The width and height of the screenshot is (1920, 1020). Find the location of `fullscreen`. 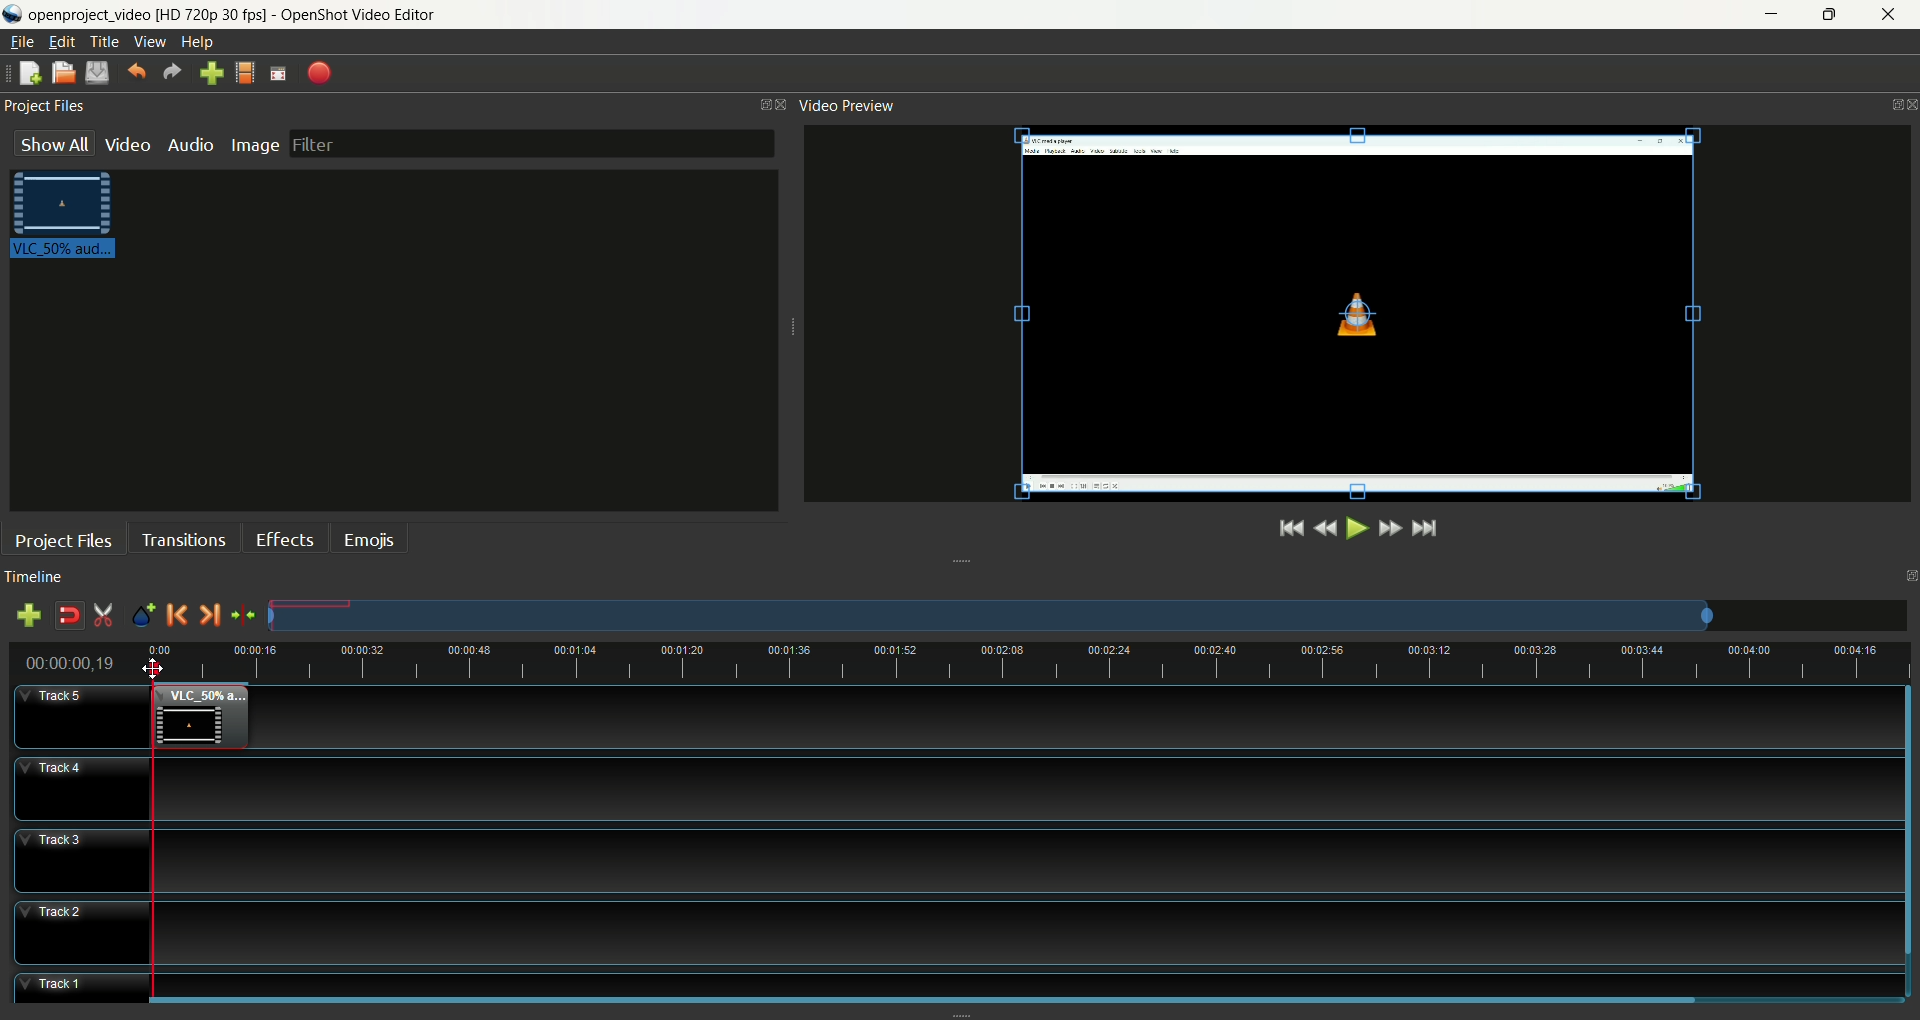

fullscreen is located at coordinates (278, 71).